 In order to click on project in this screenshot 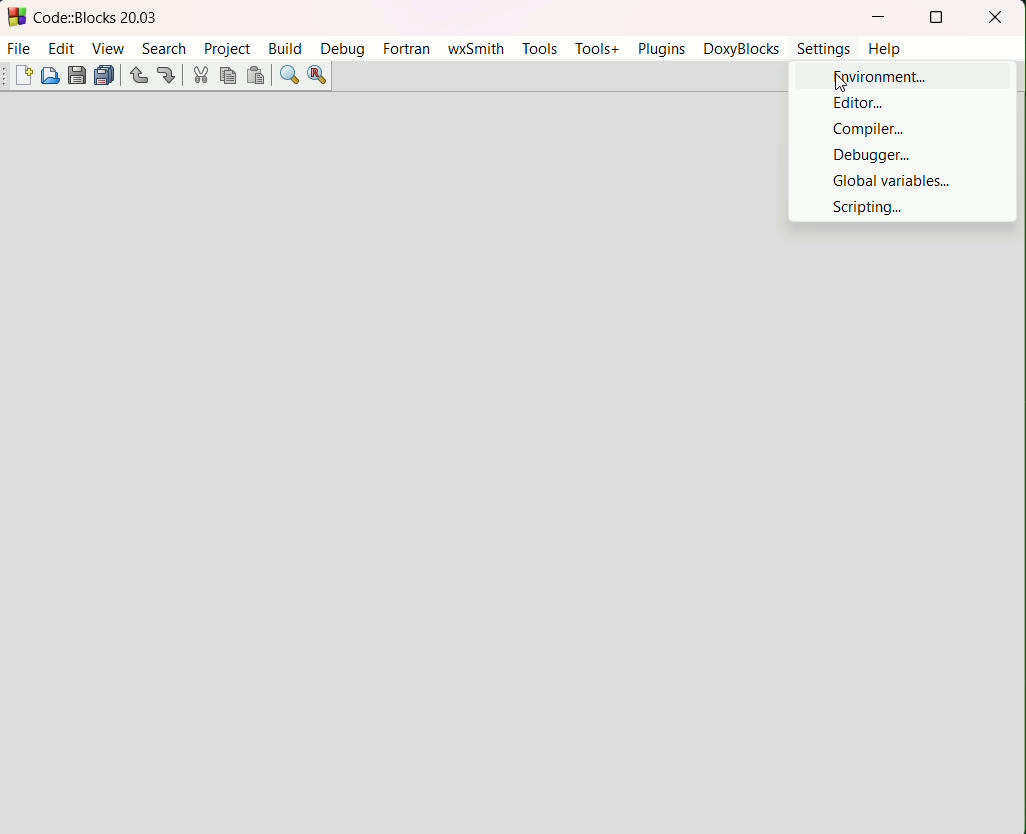, I will do `click(225, 49)`.